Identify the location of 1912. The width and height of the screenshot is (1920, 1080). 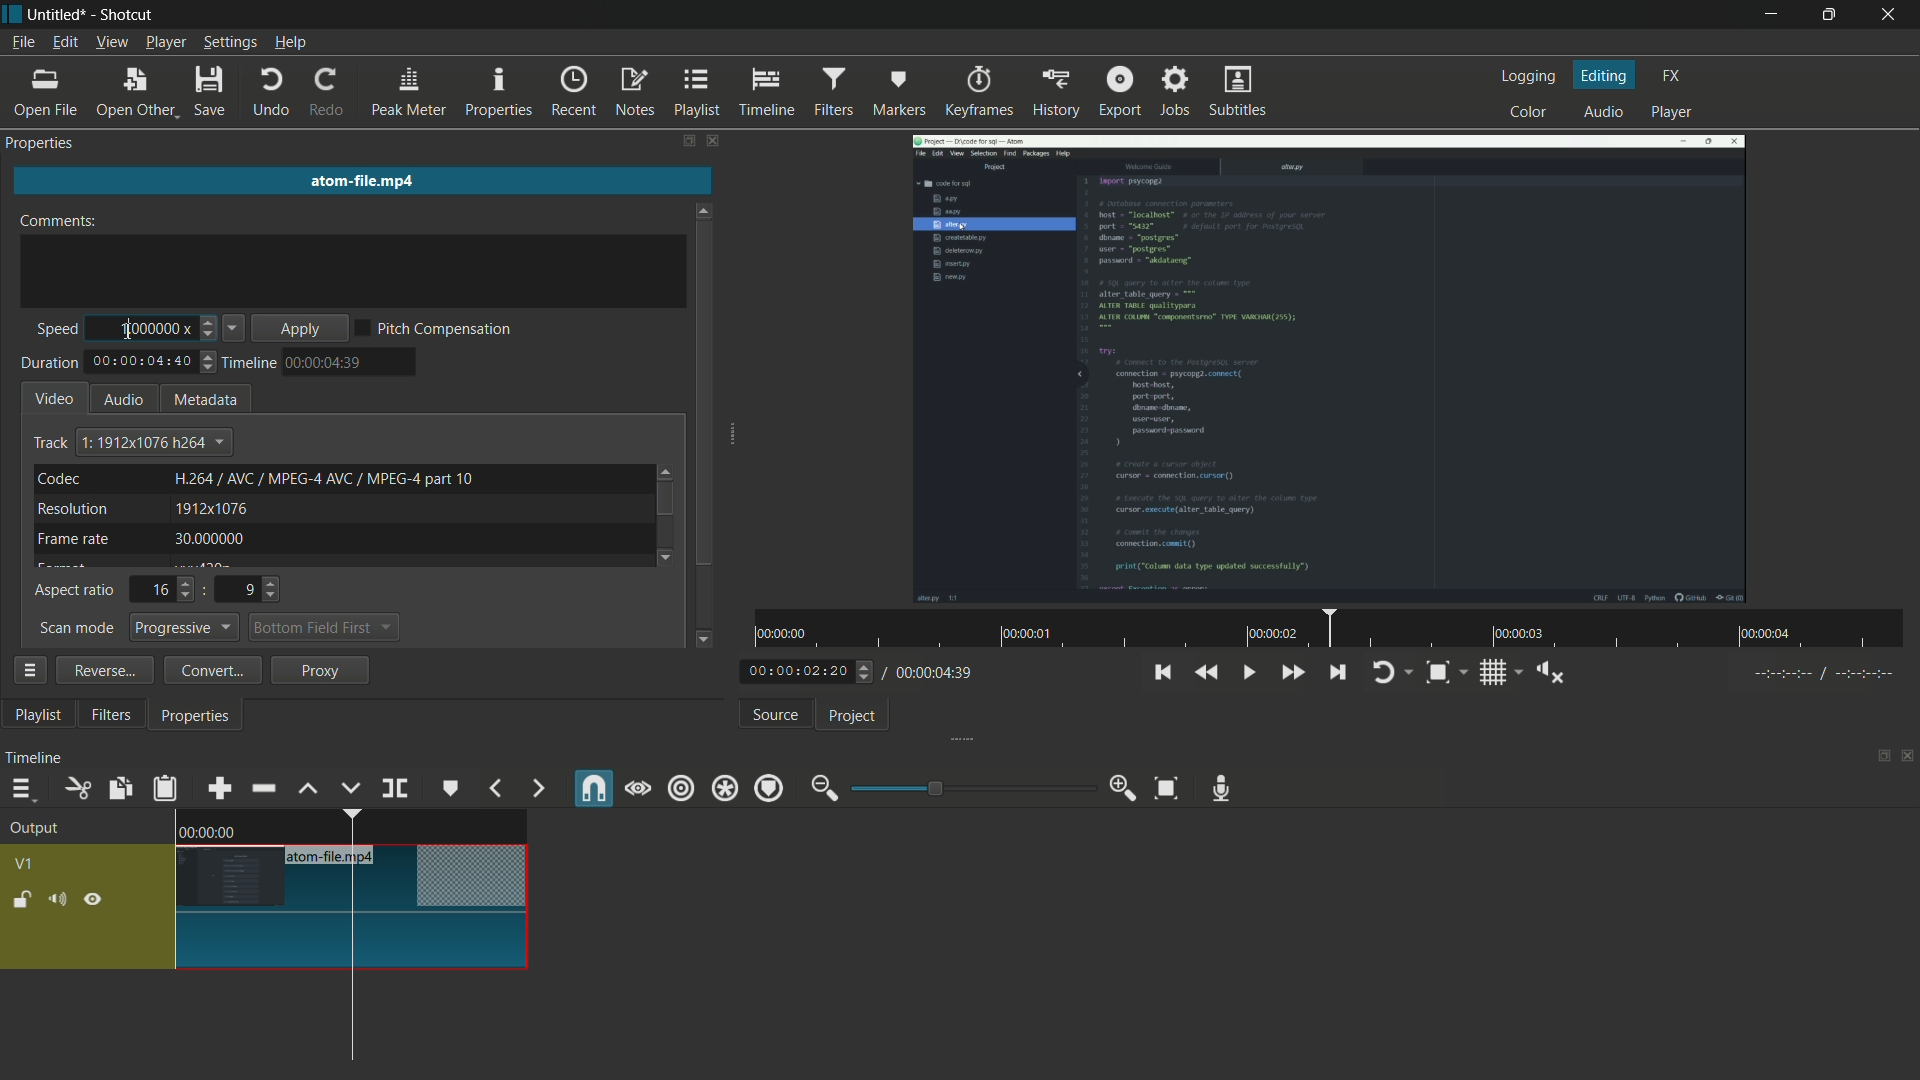
(212, 508).